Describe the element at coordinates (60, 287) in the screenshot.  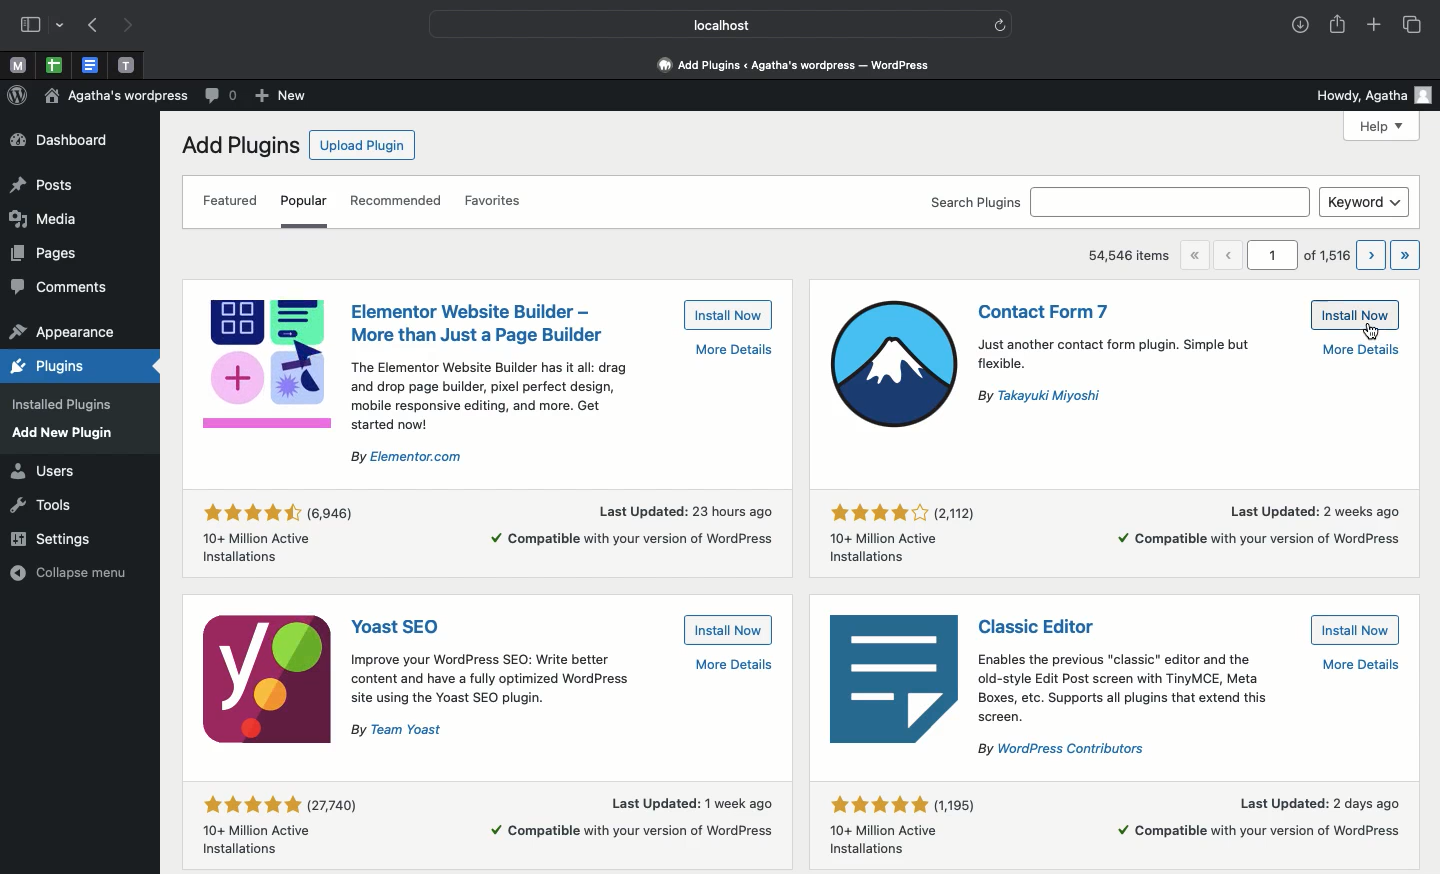
I see `comments` at that location.